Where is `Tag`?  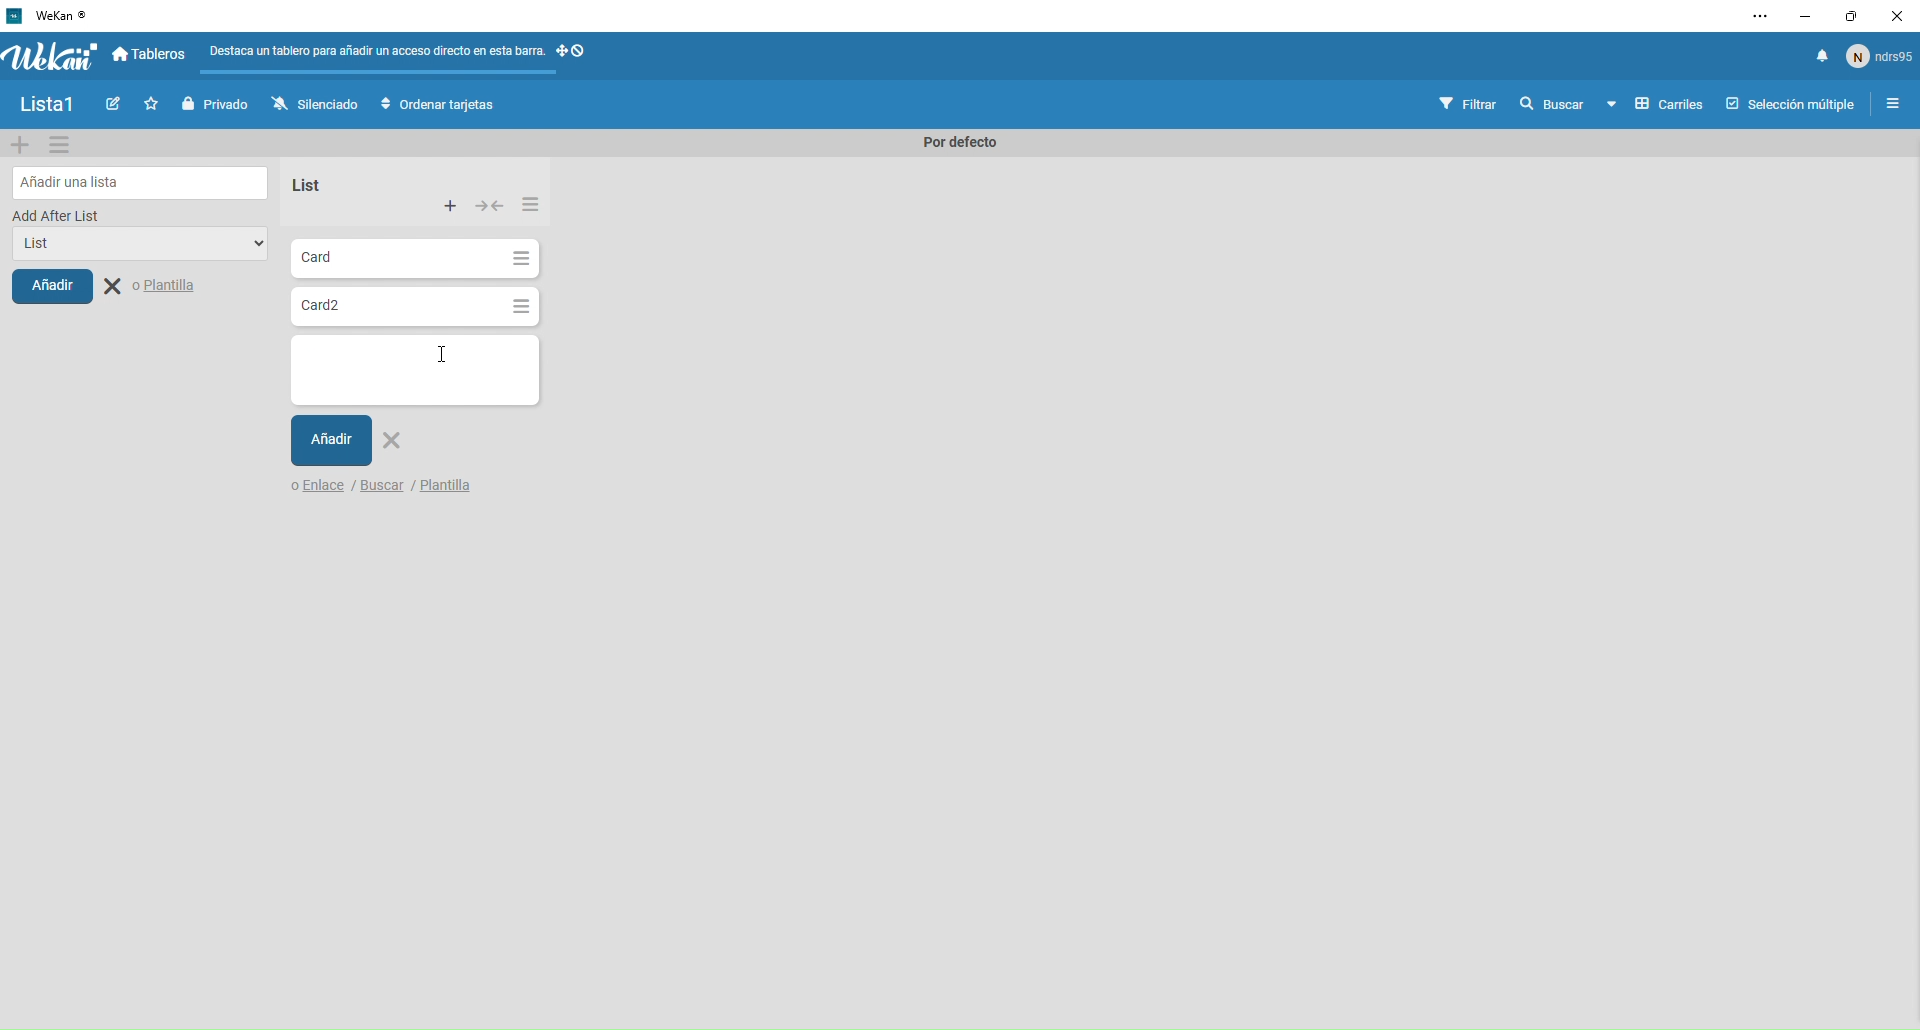 Tag is located at coordinates (117, 106).